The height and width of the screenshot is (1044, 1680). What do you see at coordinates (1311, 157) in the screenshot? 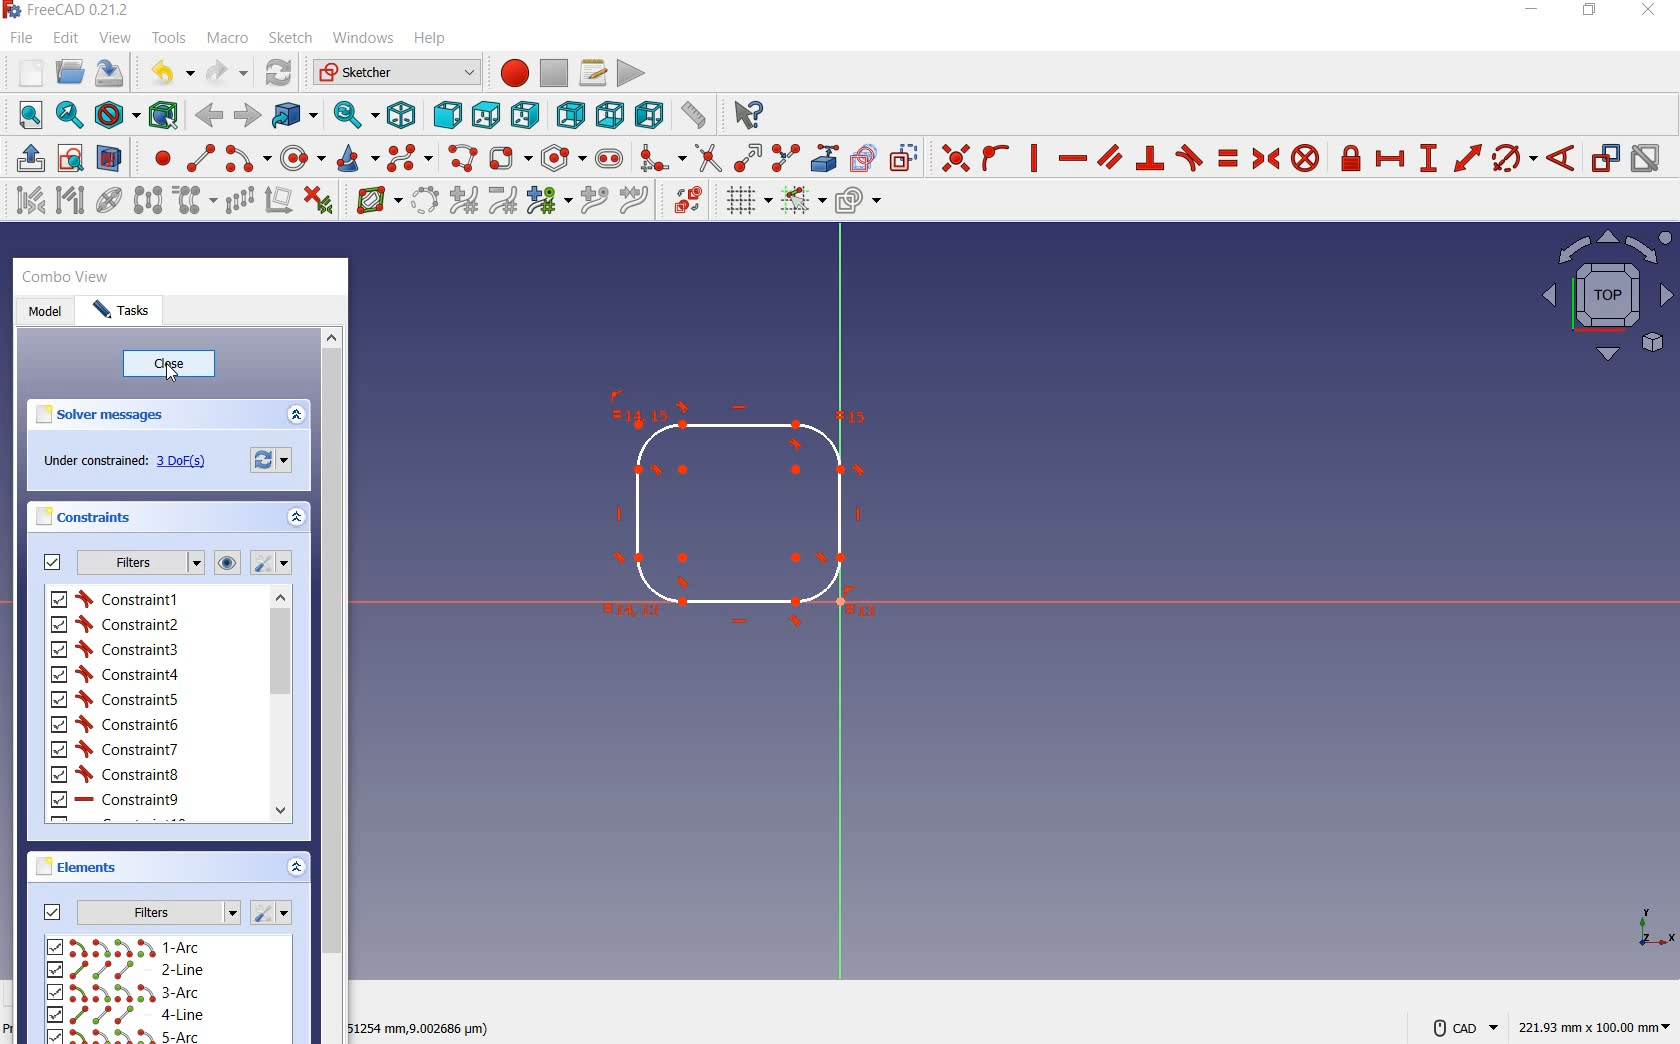
I see `constrain block` at bounding box center [1311, 157].